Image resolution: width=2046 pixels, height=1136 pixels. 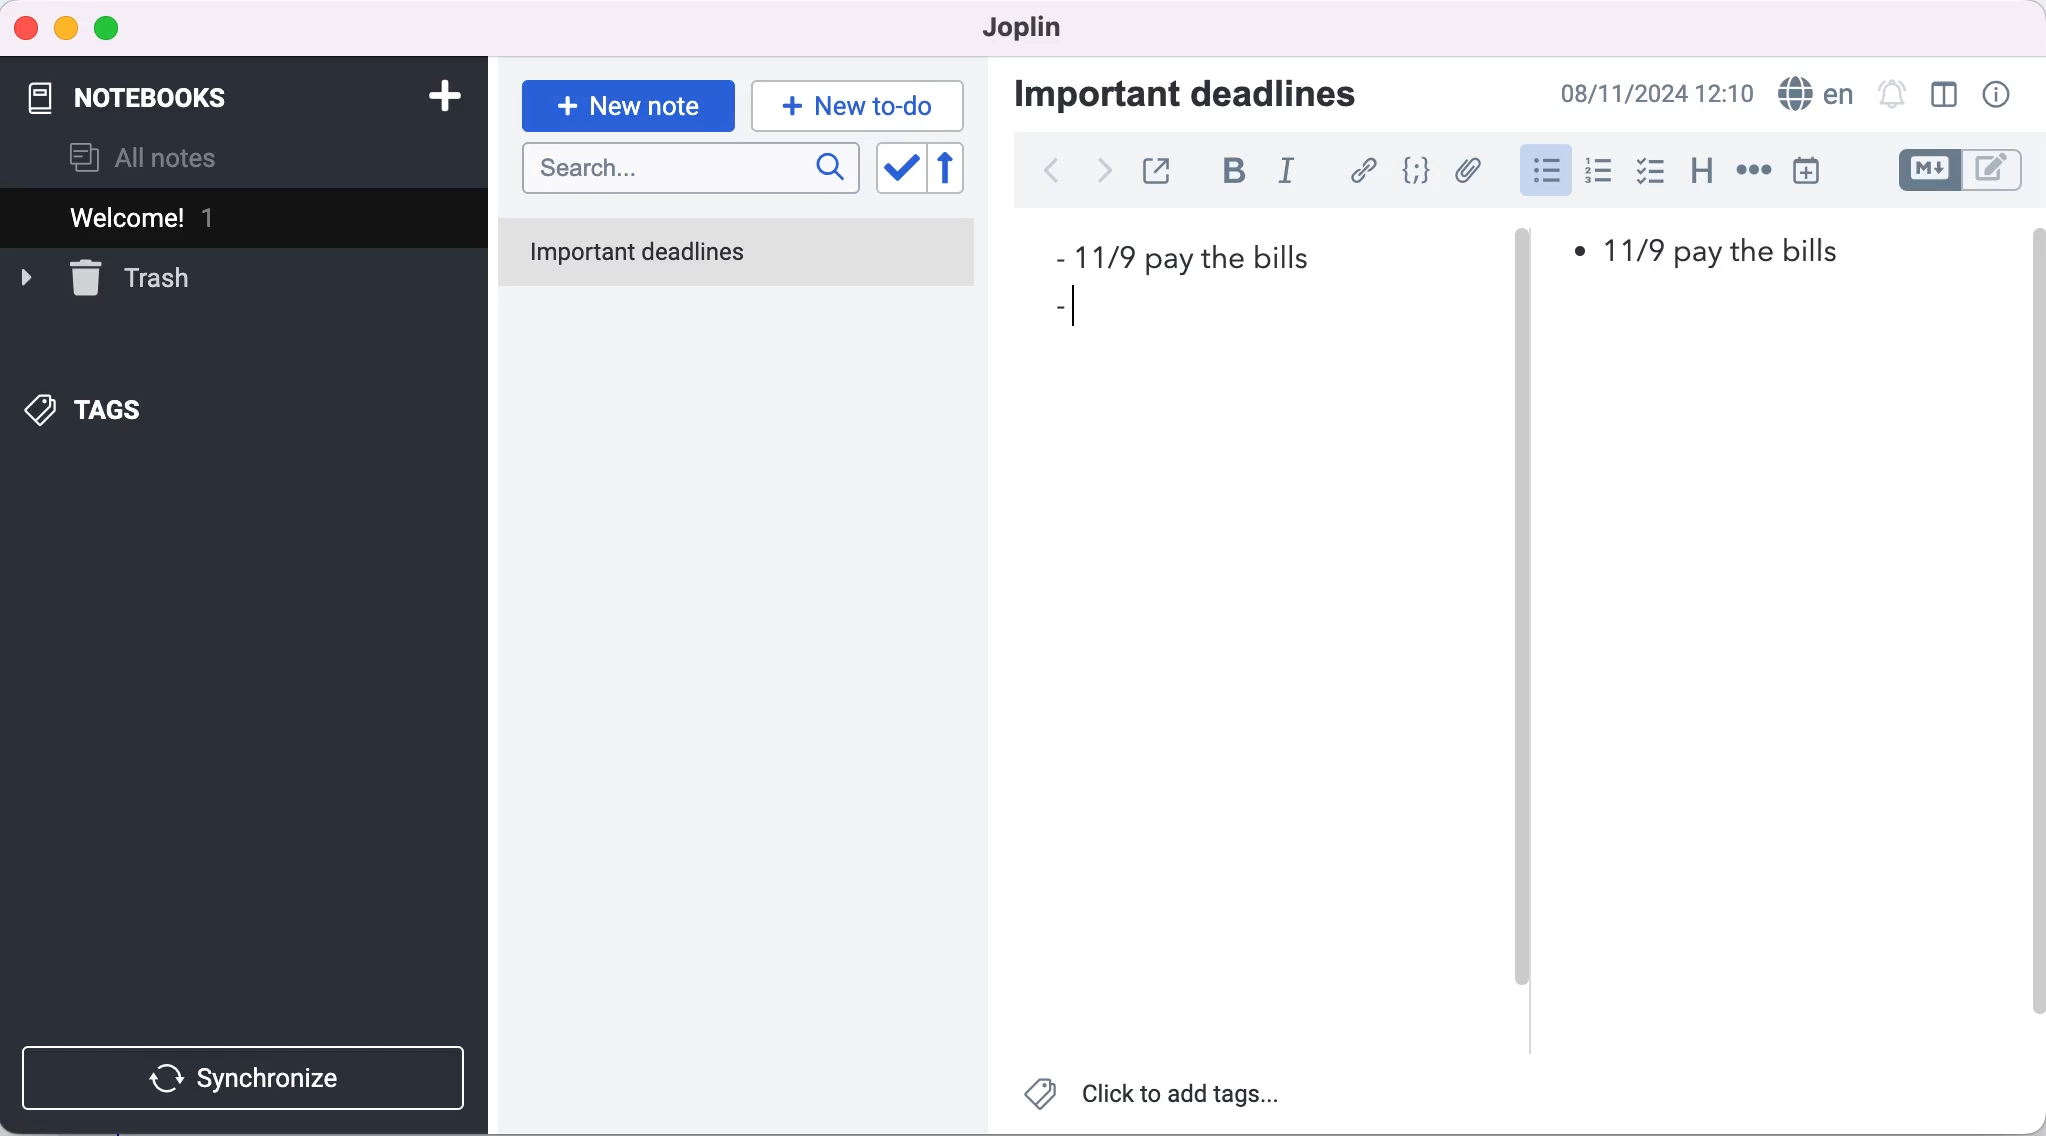 What do you see at coordinates (1207, 98) in the screenshot?
I see `important deadlines` at bounding box center [1207, 98].